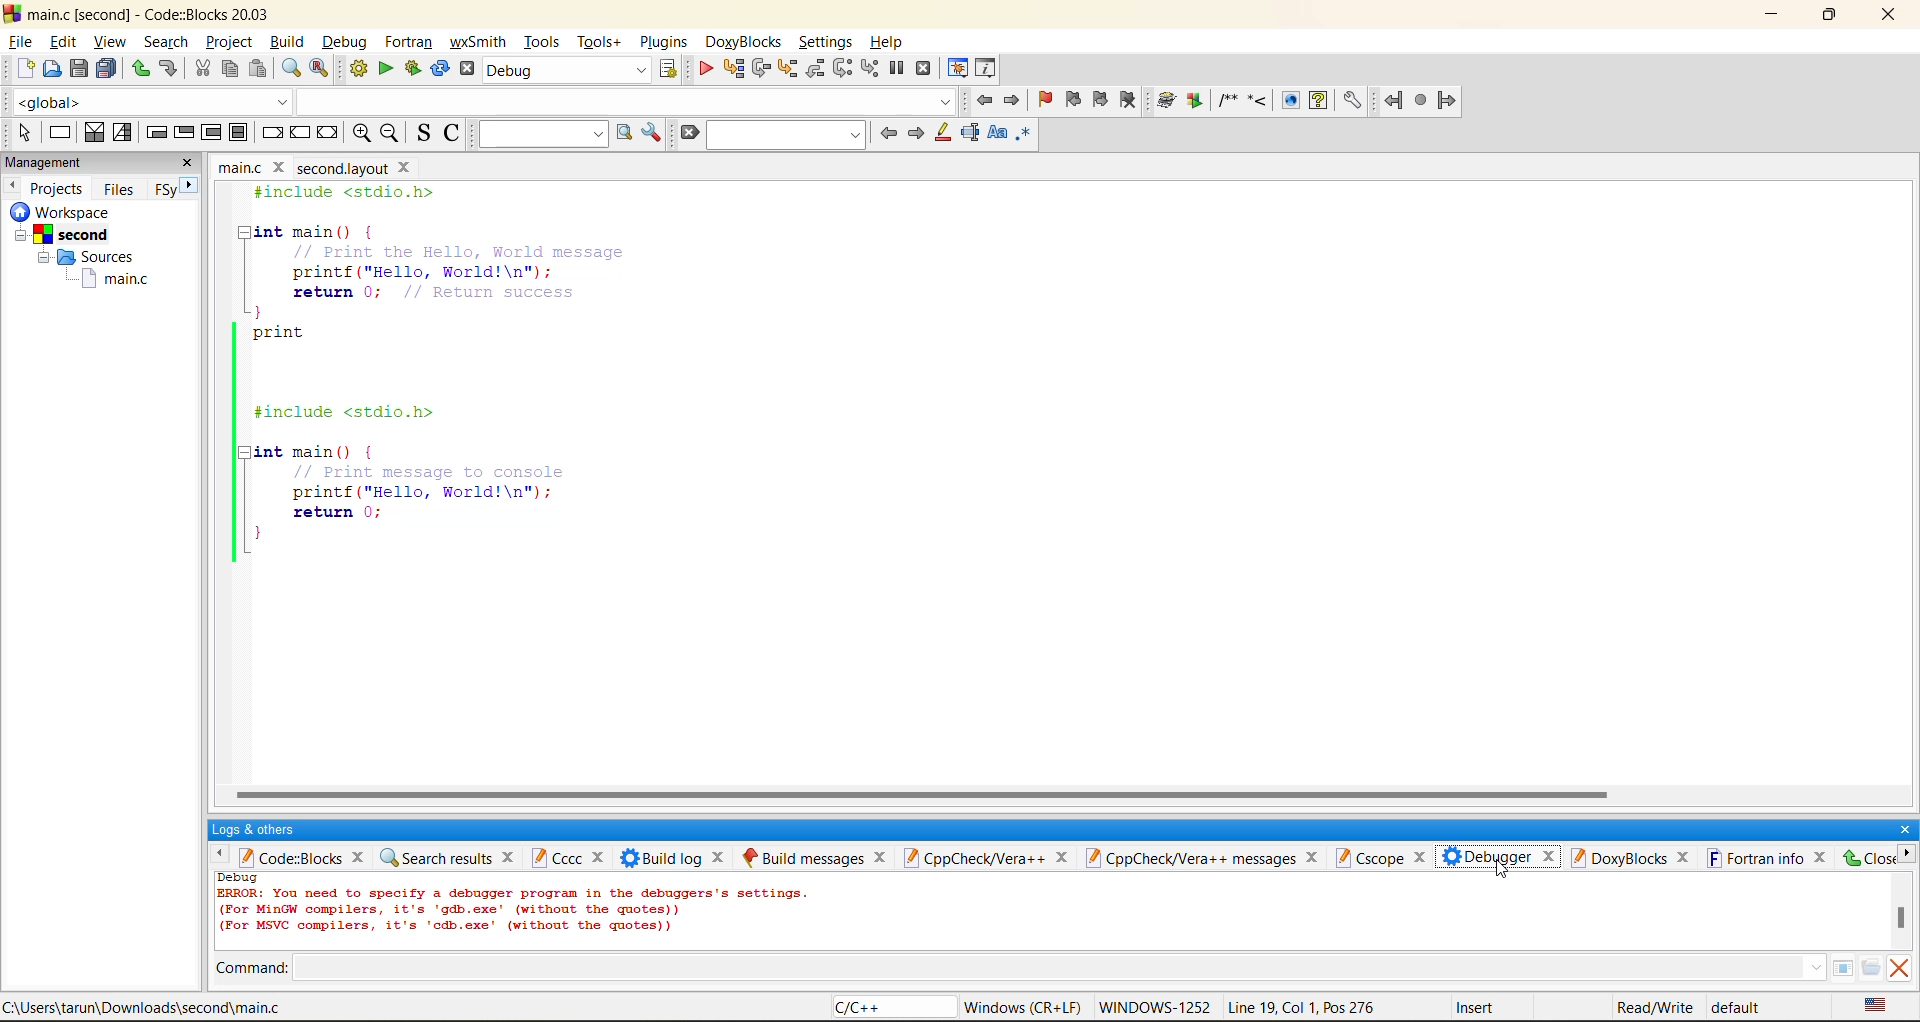 This screenshot has height=1022, width=1920. What do you see at coordinates (665, 69) in the screenshot?
I see `show select target dialog` at bounding box center [665, 69].